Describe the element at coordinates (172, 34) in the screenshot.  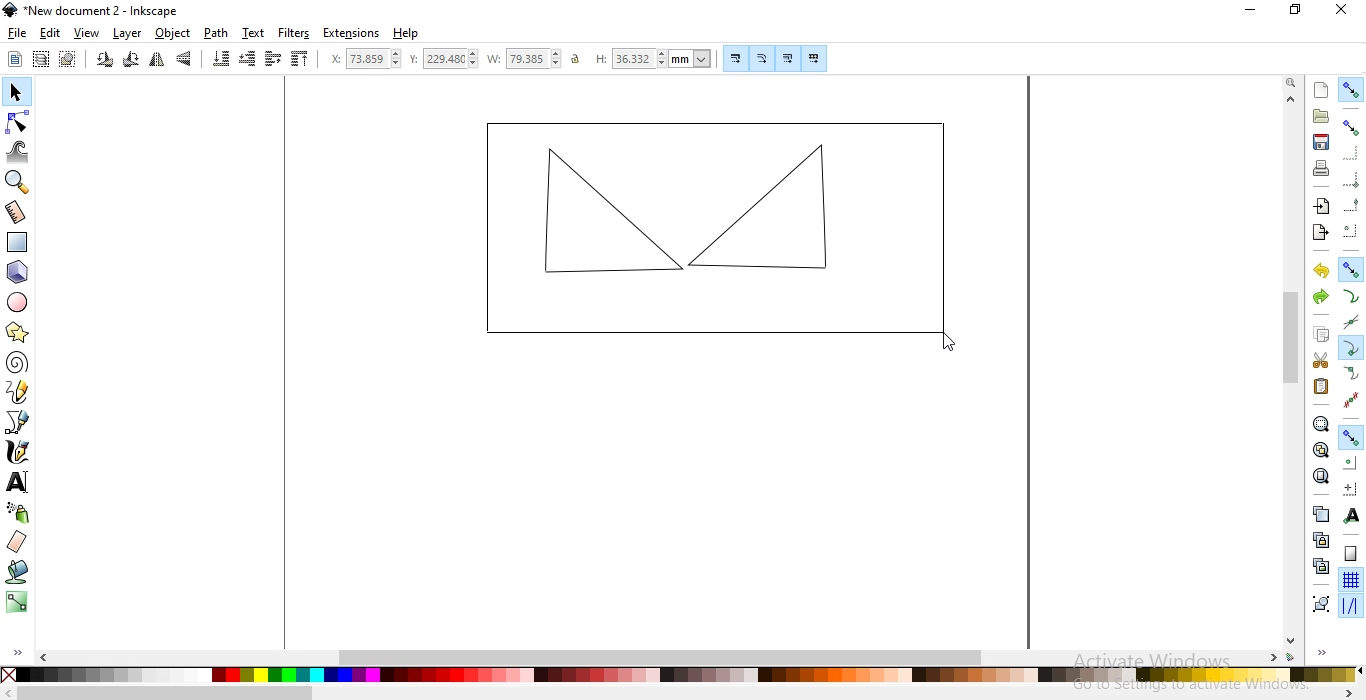
I see `object` at that location.